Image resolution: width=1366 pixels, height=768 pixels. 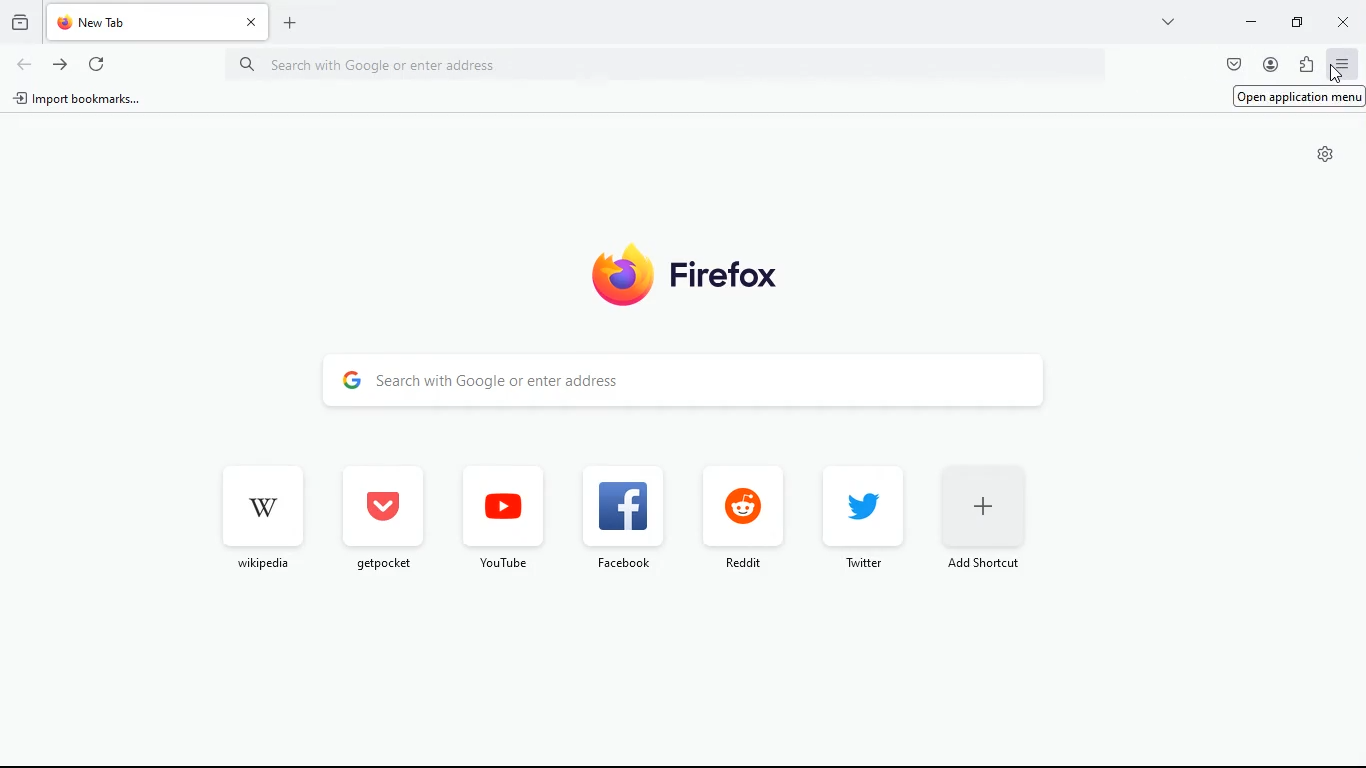 What do you see at coordinates (695, 273) in the screenshot?
I see `firefox` at bounding box center [695, 273].